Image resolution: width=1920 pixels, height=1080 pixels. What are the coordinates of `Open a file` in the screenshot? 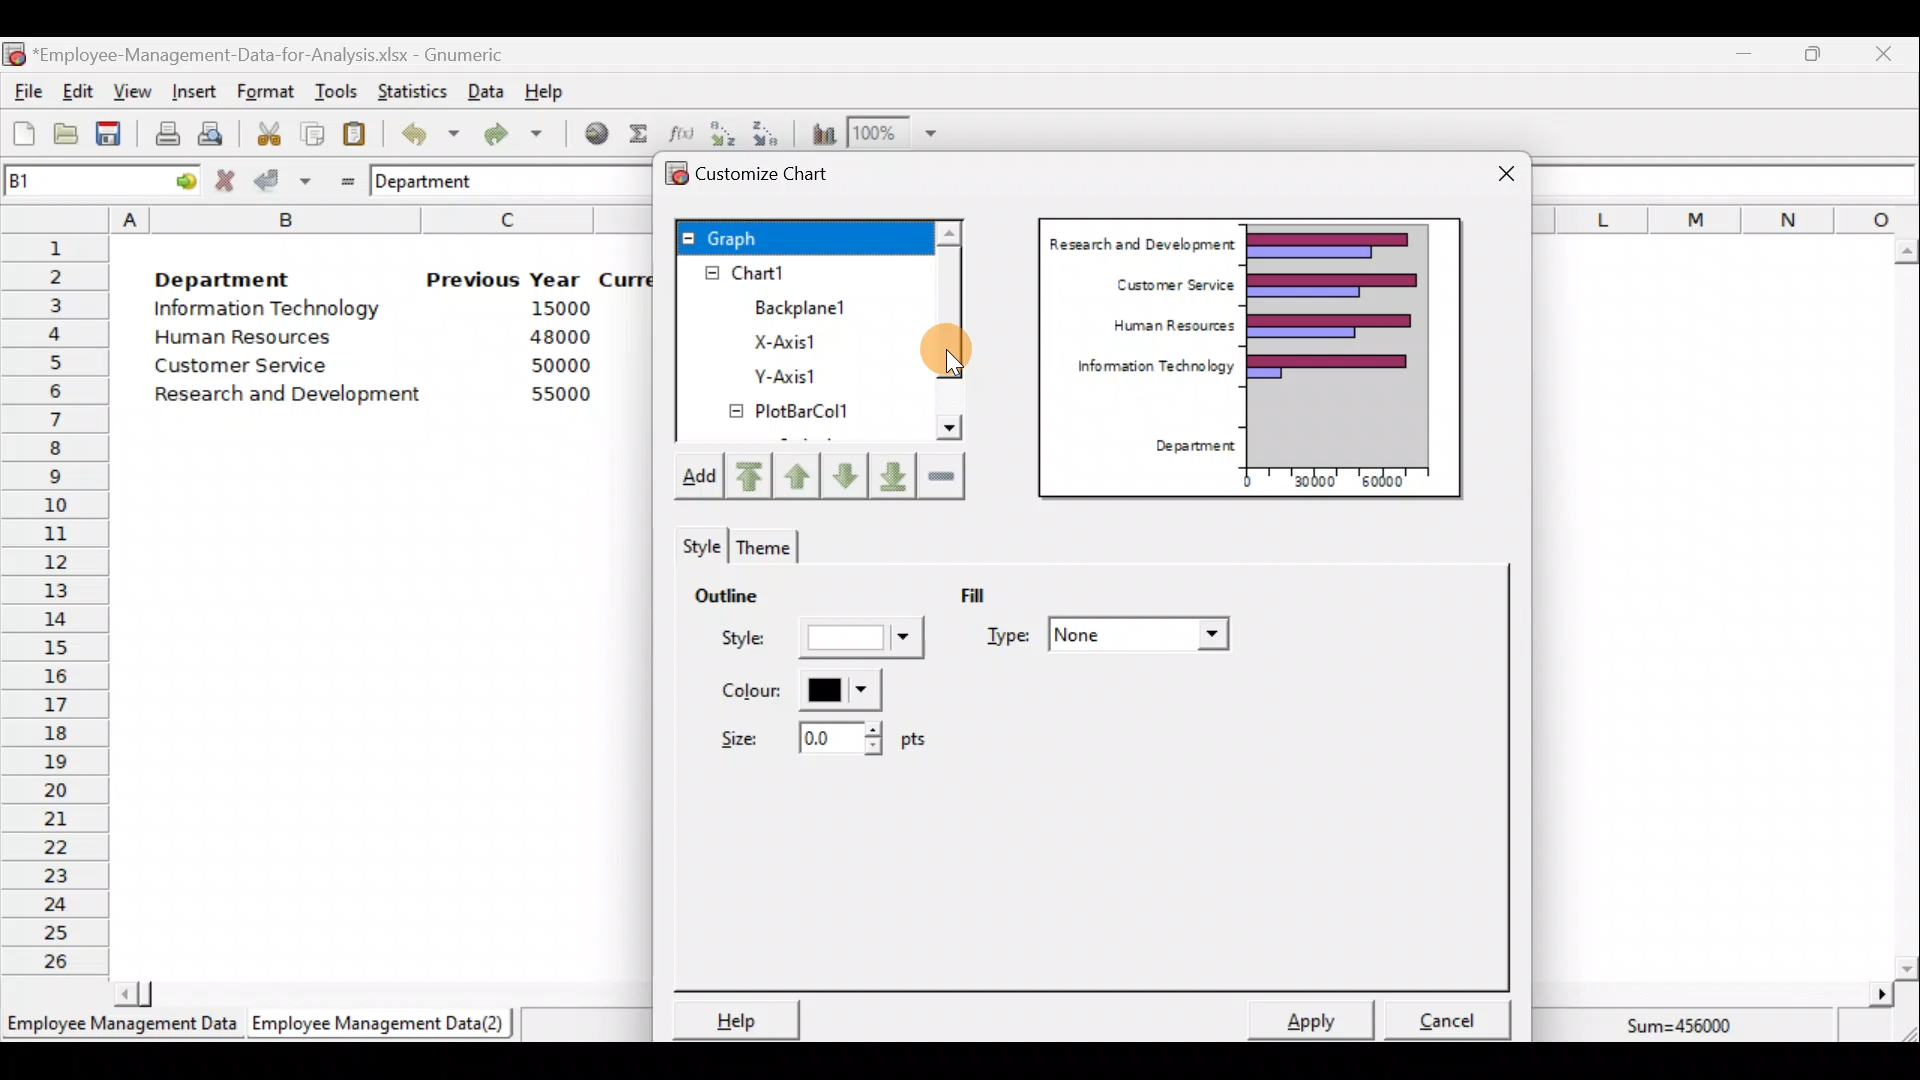 It's located at (71, 136).